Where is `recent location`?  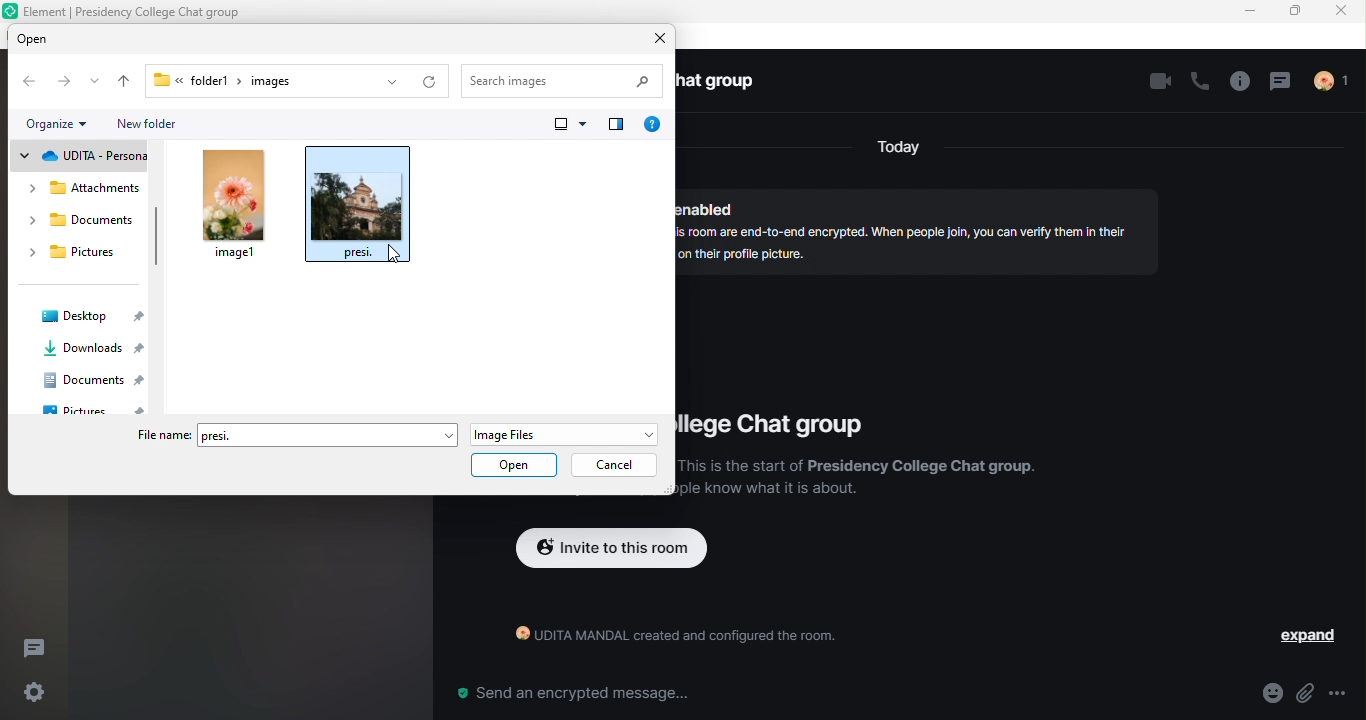
recent location is located at coordinates (94, 84).